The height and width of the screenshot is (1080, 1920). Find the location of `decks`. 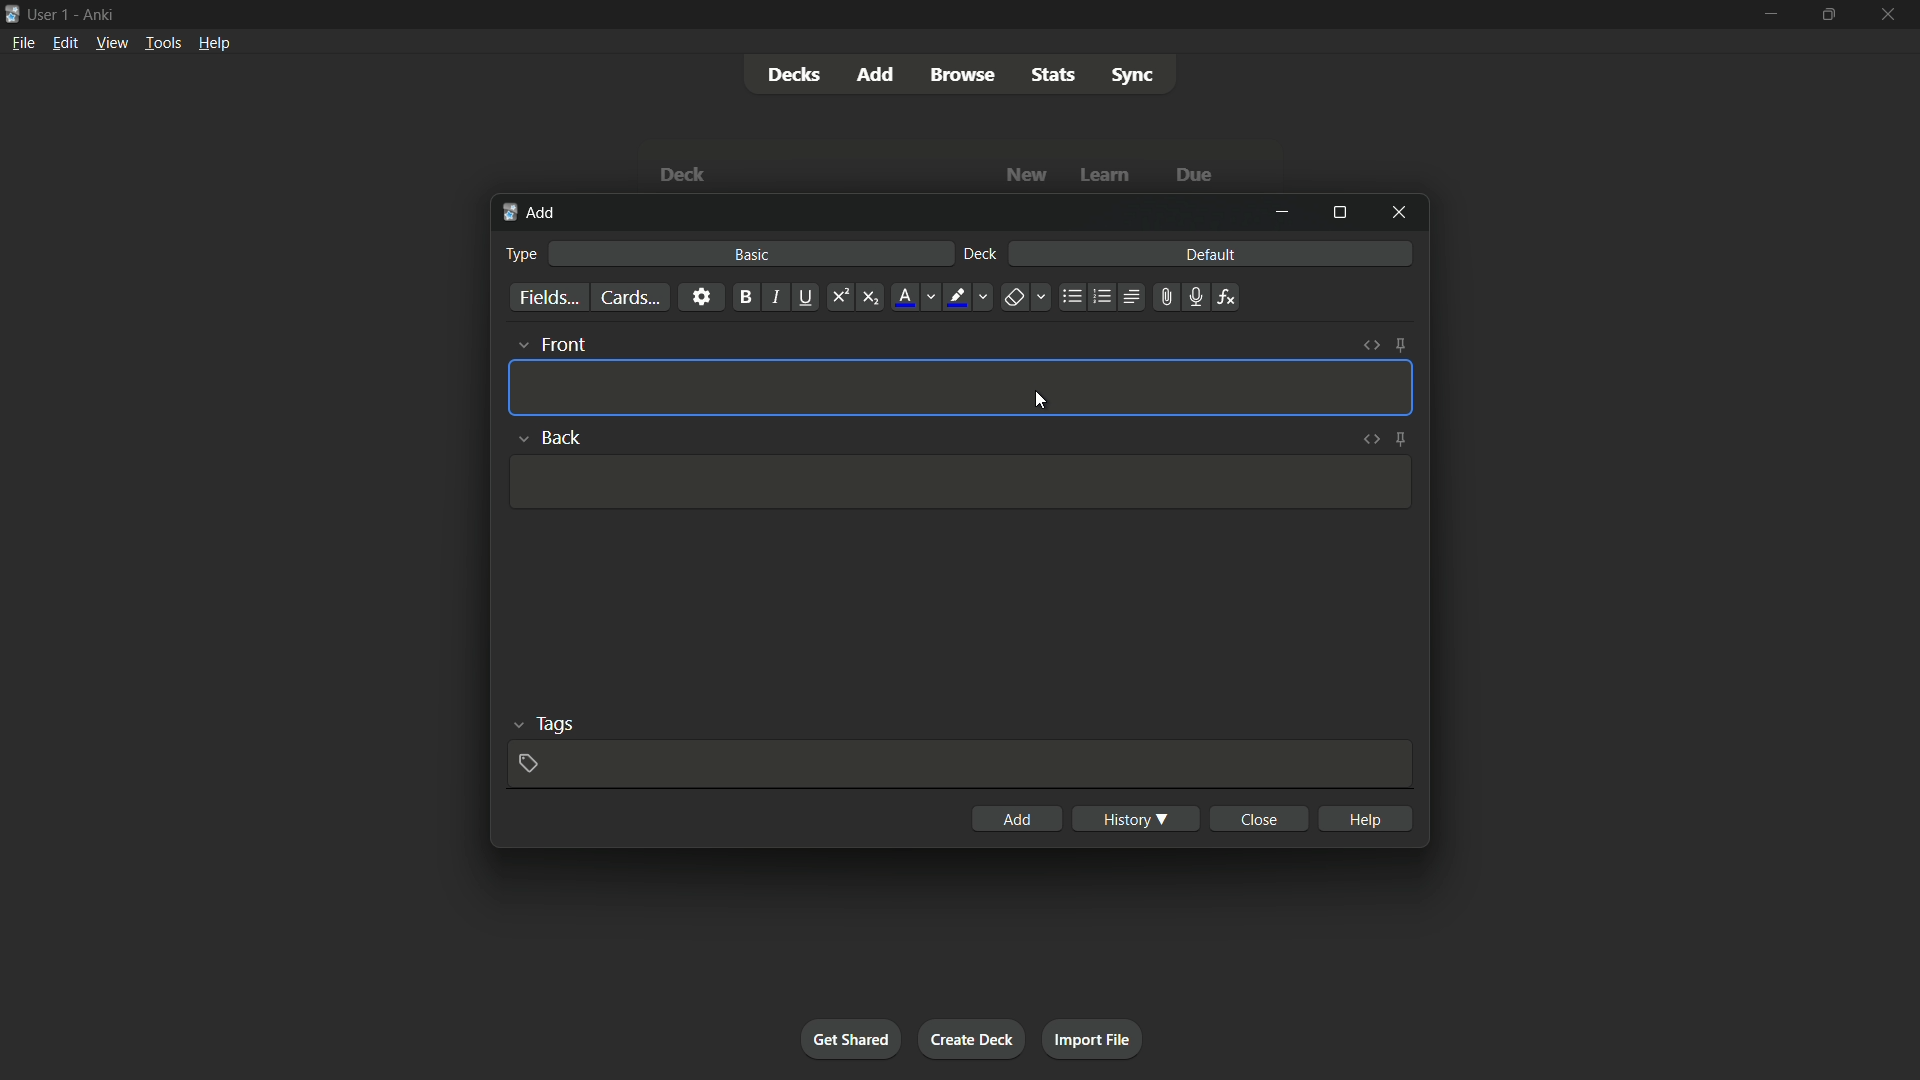

decks is located at coordinates (793, 75).